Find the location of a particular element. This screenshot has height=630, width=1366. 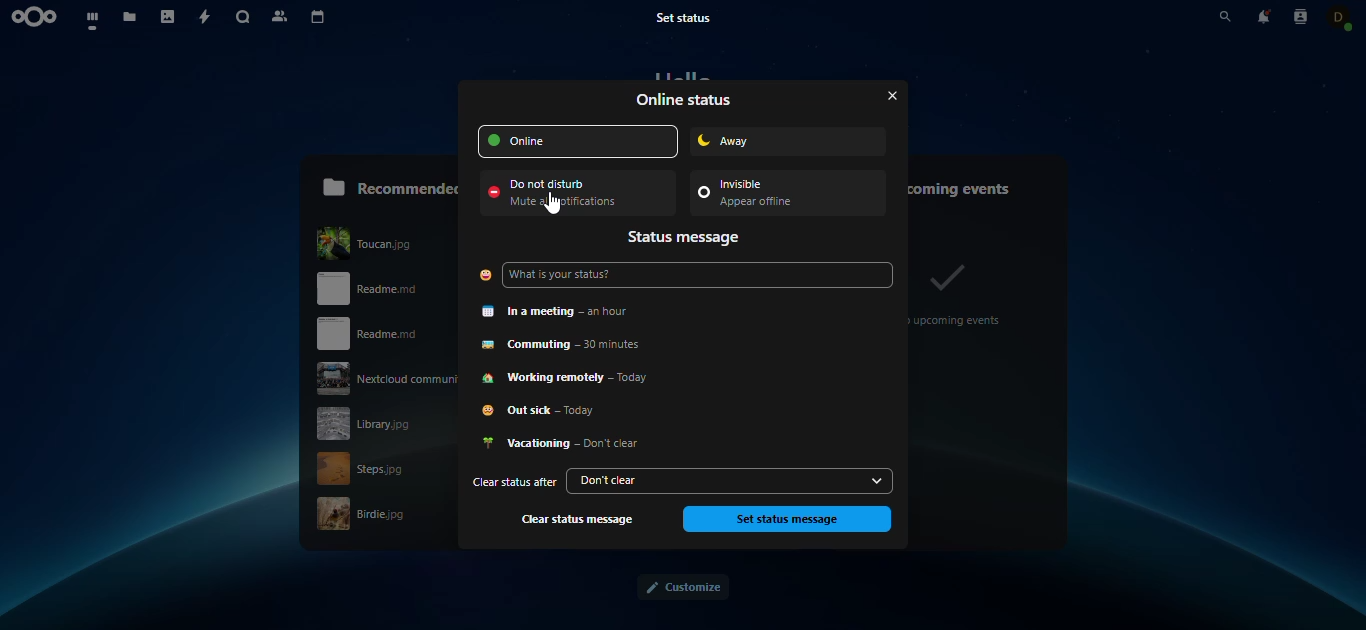

nextcloud is located at coordinates (38, 17).